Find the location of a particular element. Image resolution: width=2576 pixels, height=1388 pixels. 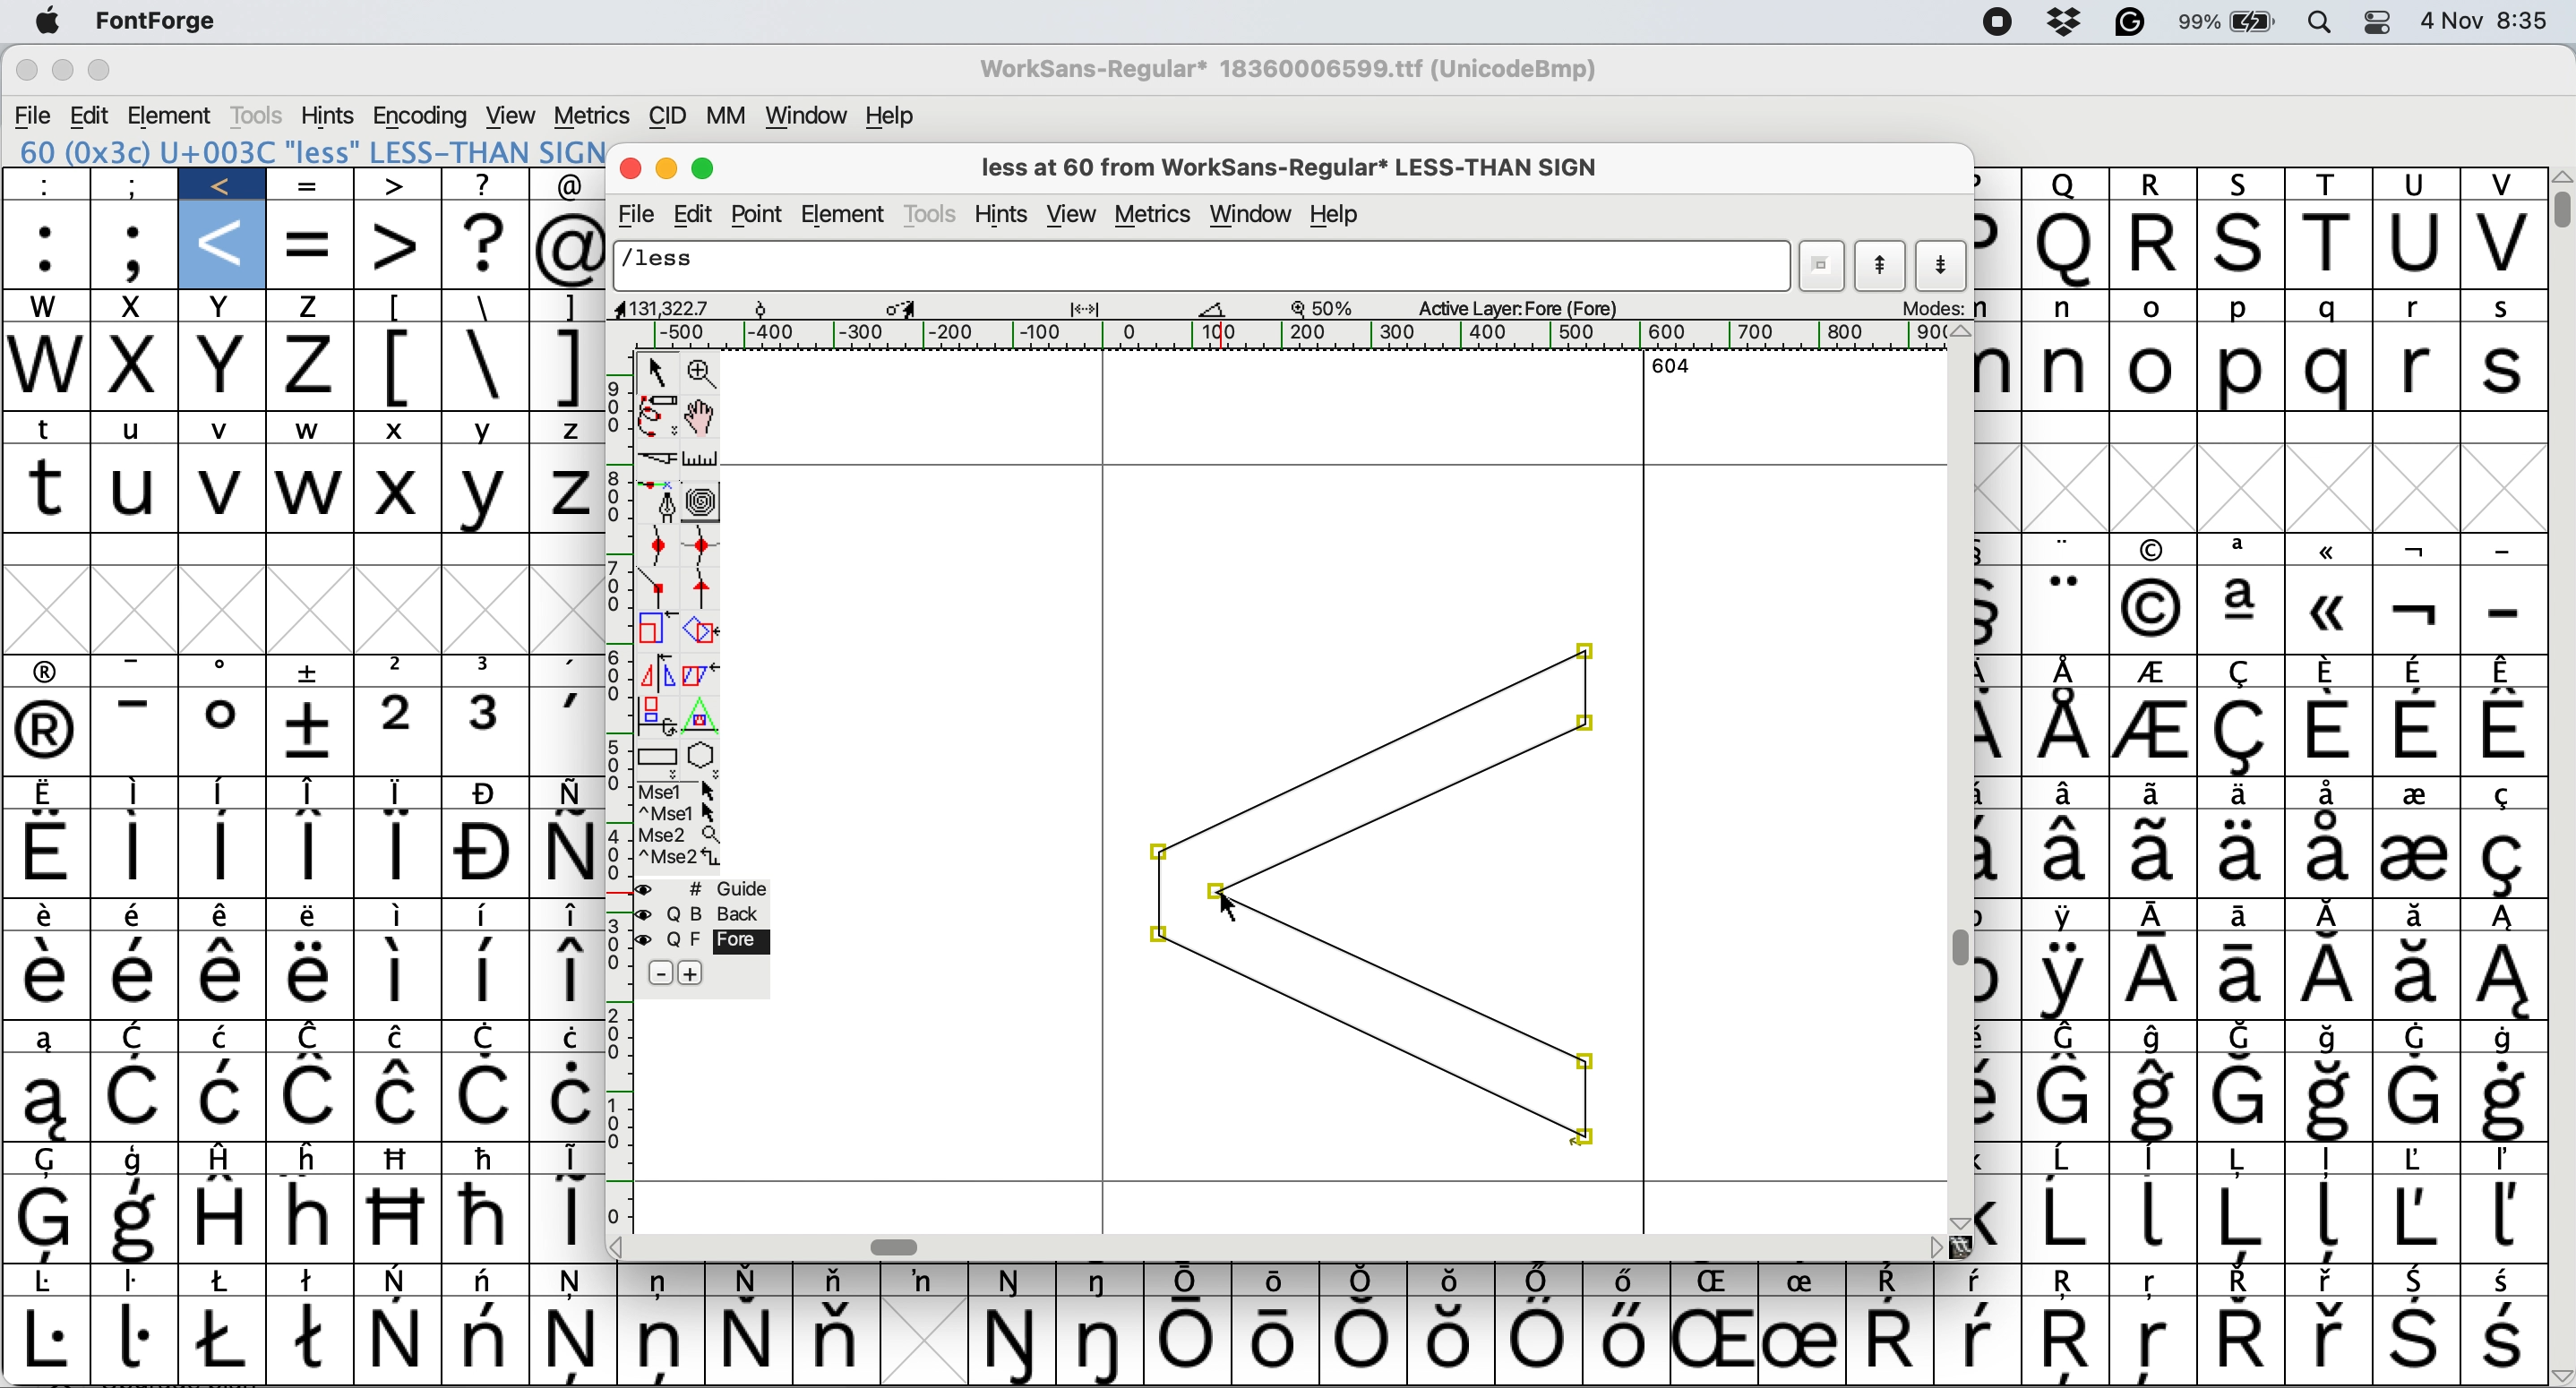

Symbol is located at coordinates (1627, 1278).